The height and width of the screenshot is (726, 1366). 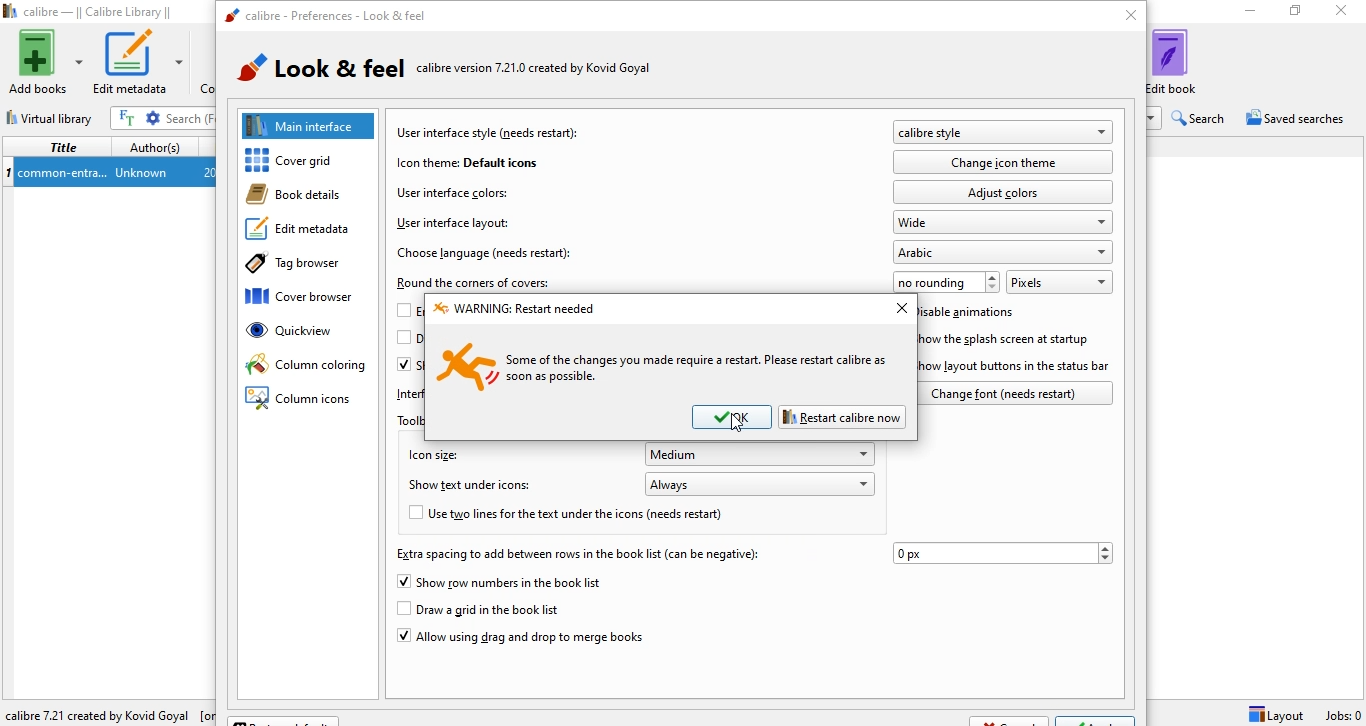 What do you see at coordinates (519, 640) in the screenshot?
I see `allow using drag and drop to merge books` at bounding box center [519, 640].